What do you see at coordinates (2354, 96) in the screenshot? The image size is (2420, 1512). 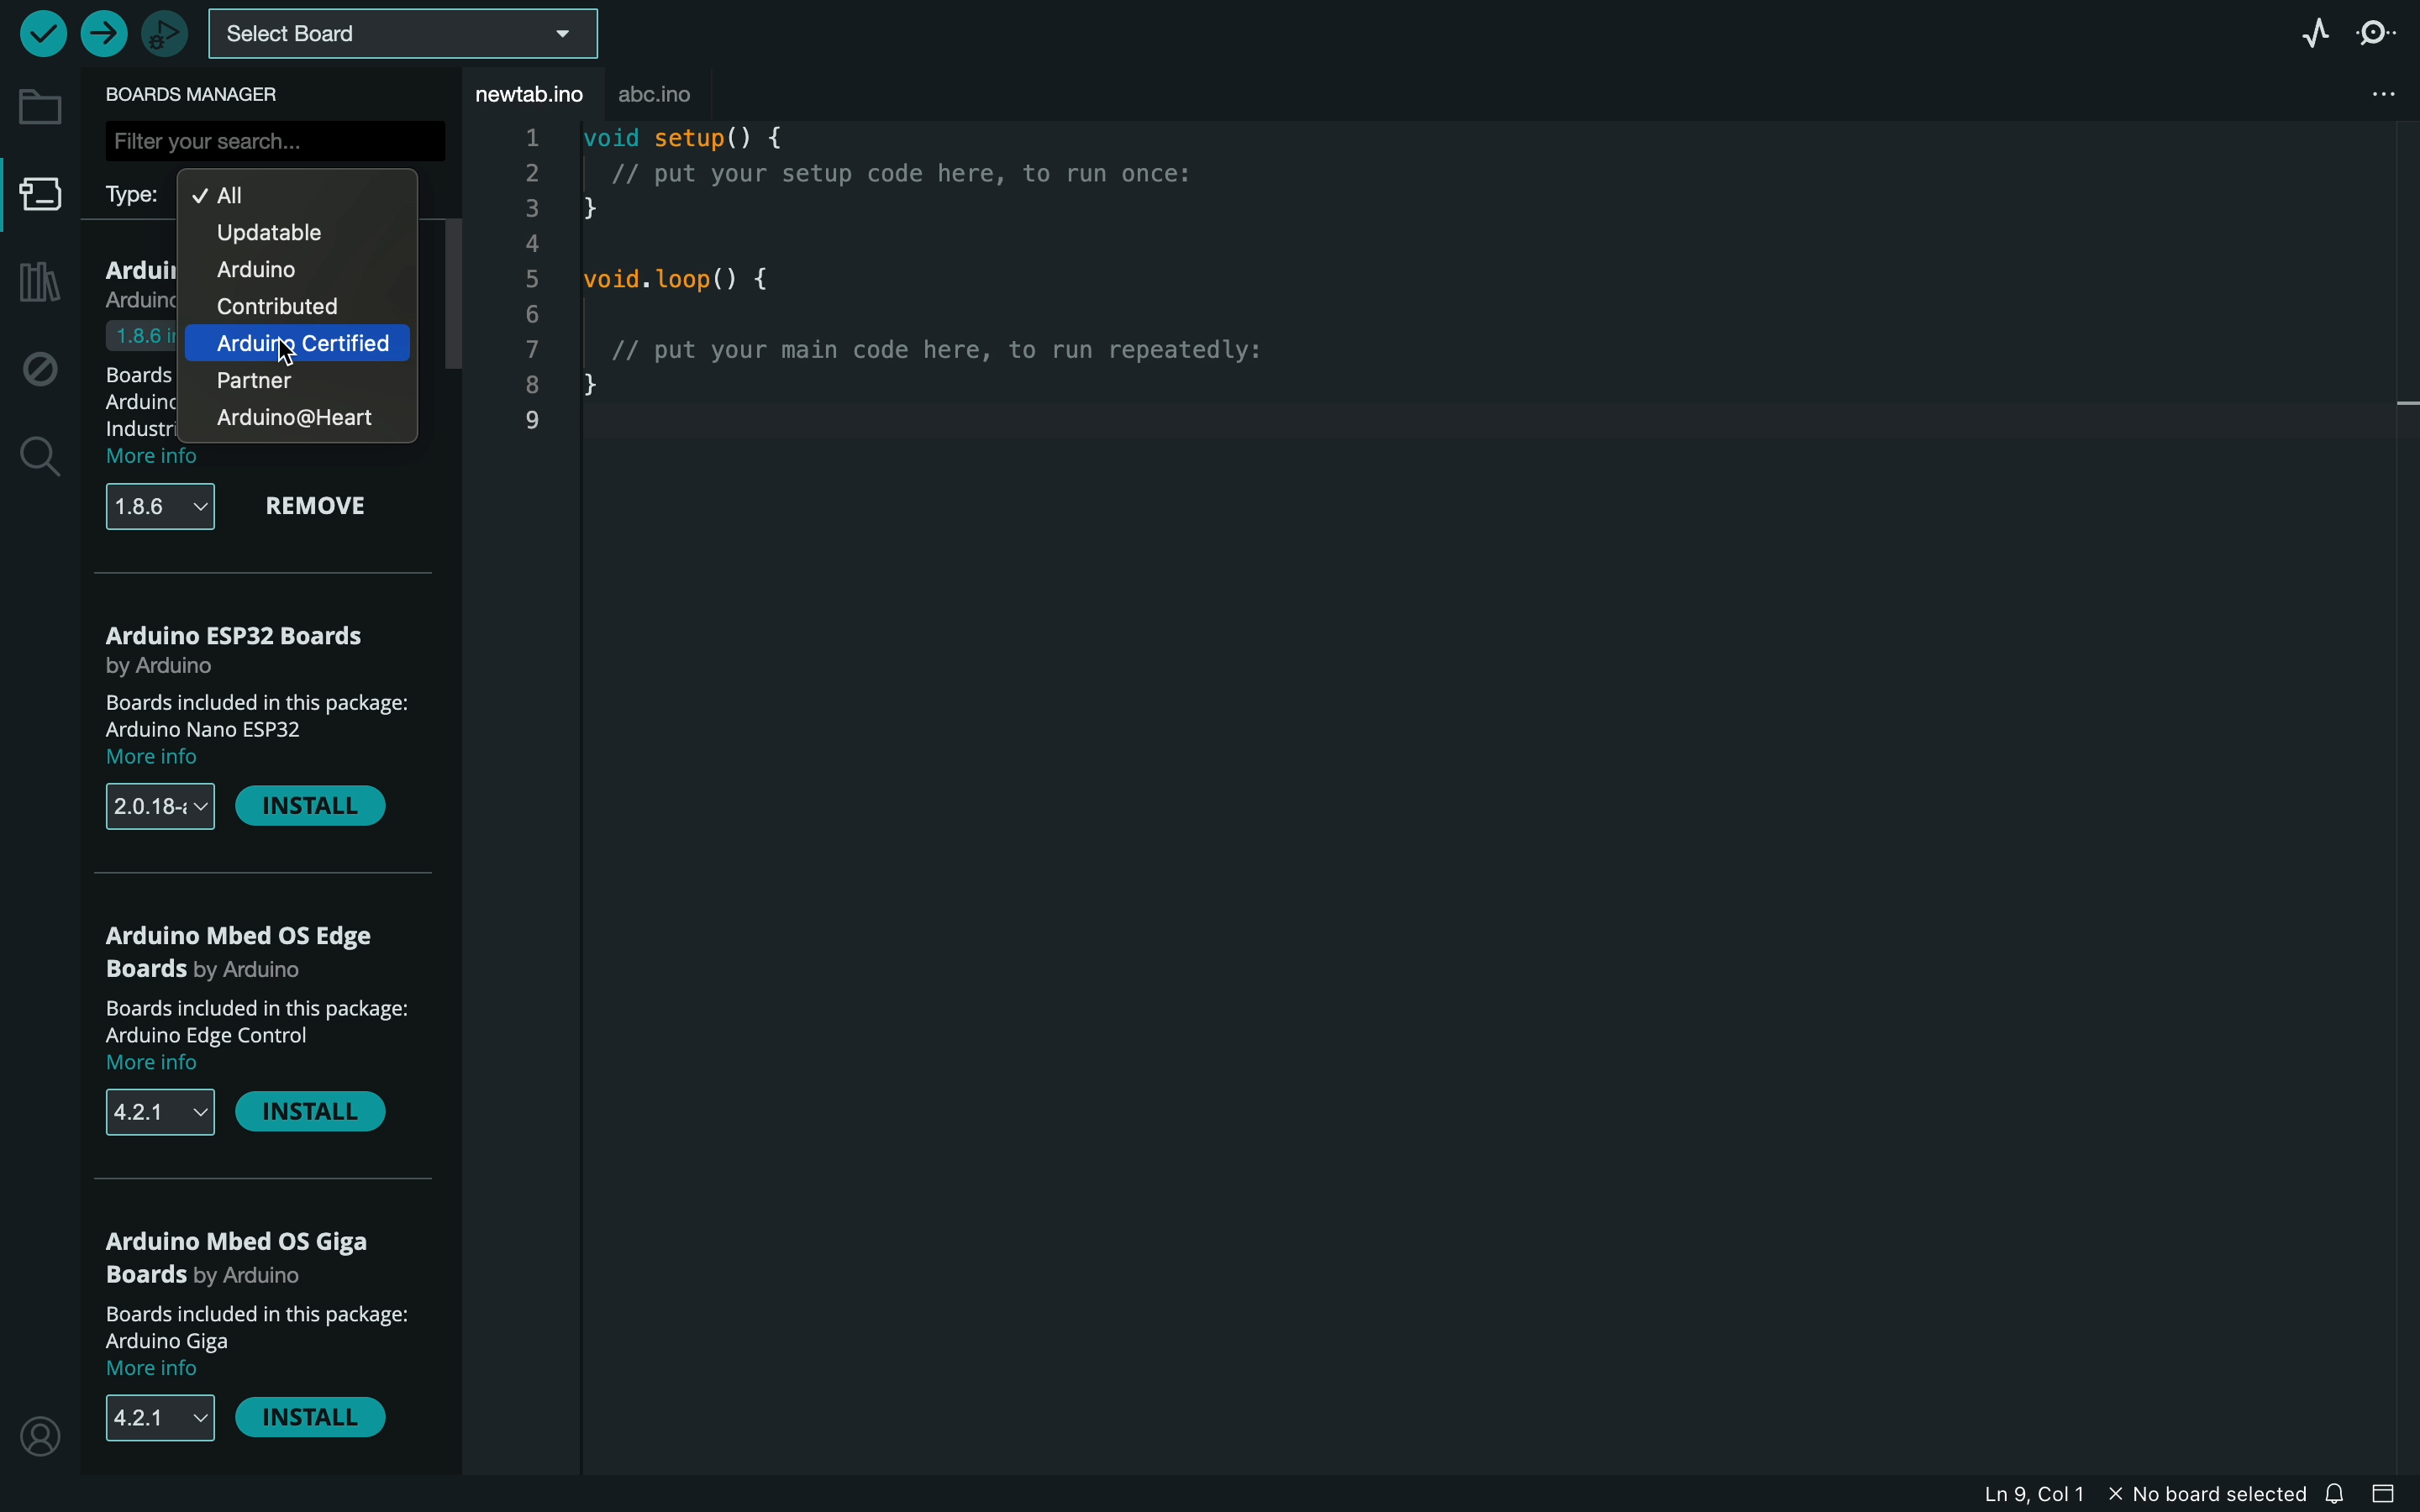 I see `file settings` at bounding box center [2354, 96].